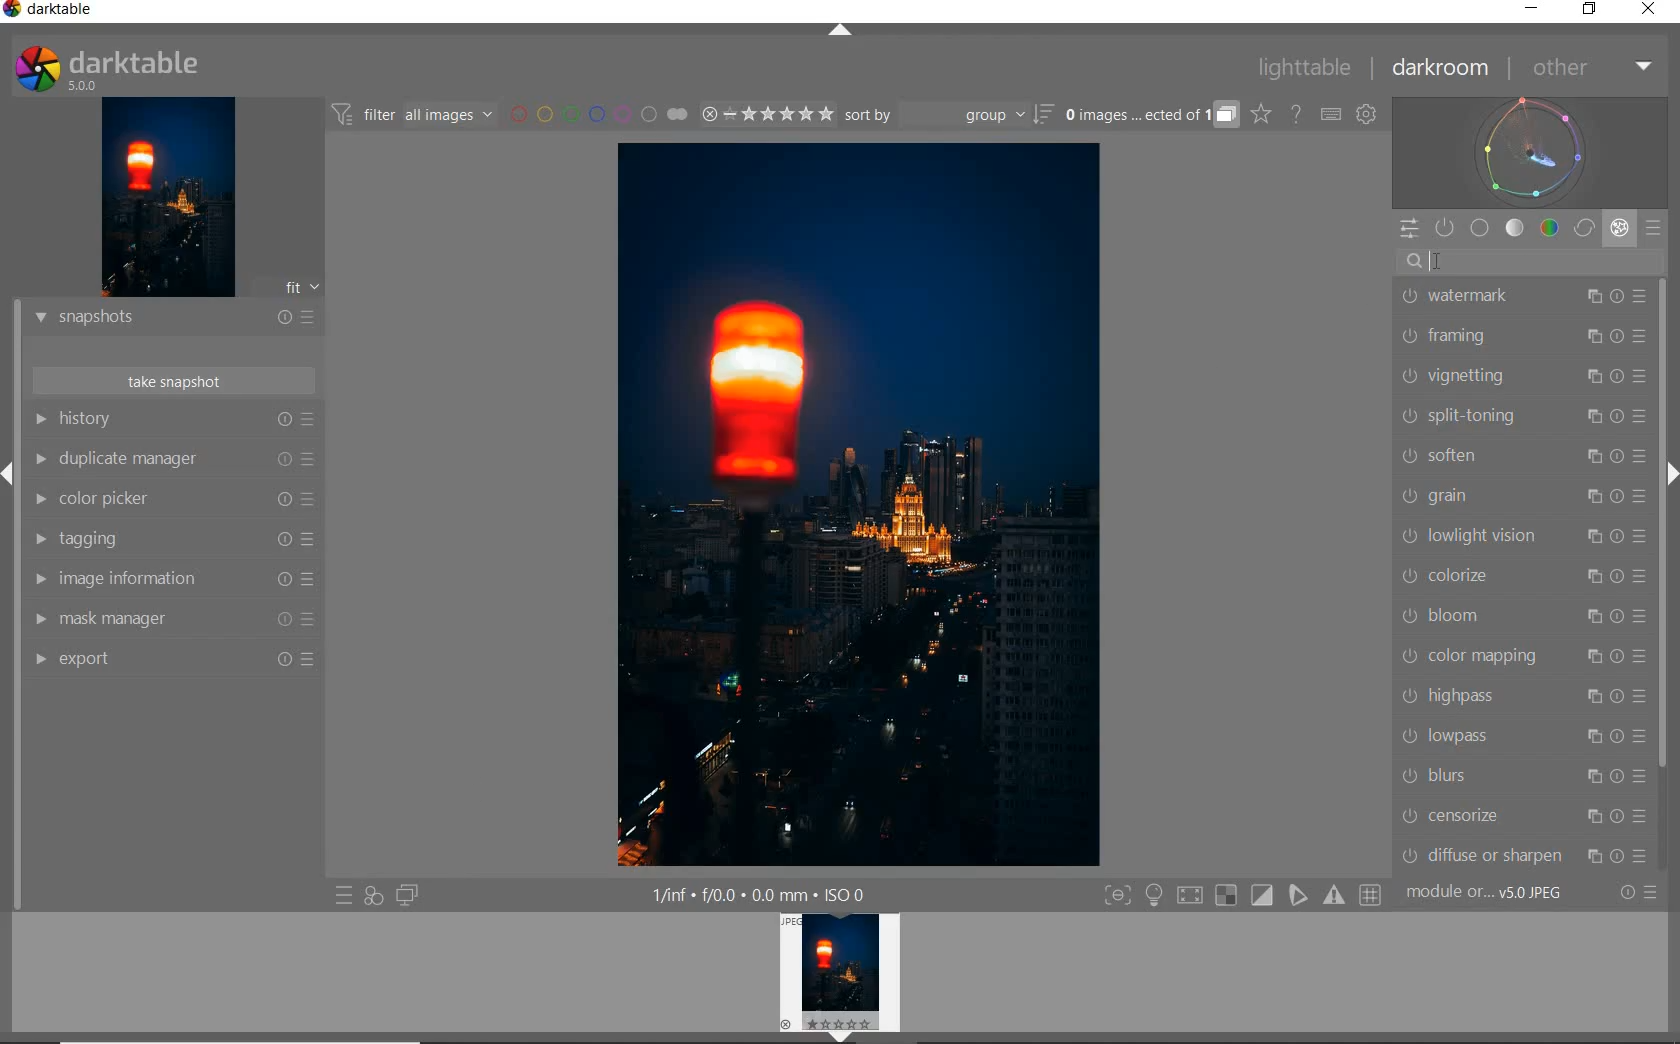 The width and height of the screenshot is (1680, 1044). I want to click on HELP ONLINE, so click(1295, 113).